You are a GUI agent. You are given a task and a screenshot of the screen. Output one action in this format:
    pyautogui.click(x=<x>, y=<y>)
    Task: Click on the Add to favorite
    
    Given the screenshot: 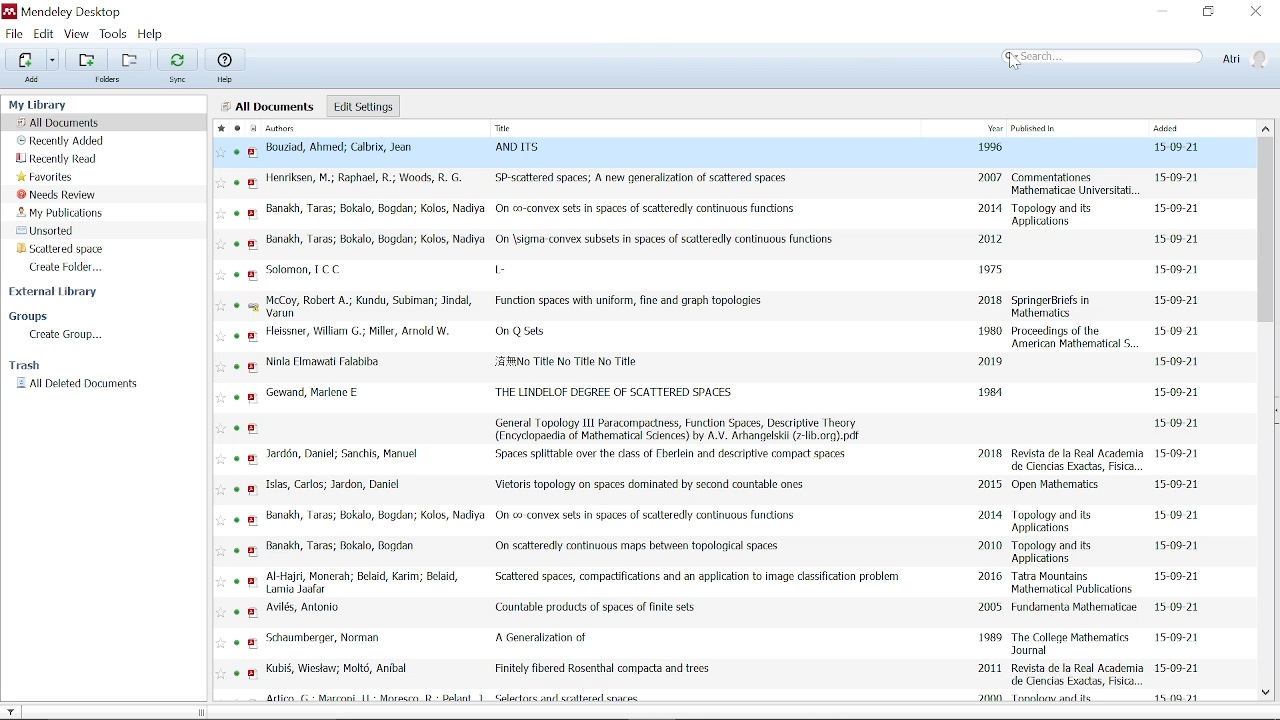 What is the action you would take?
    pyautogui.click(x=221, y=275)
    